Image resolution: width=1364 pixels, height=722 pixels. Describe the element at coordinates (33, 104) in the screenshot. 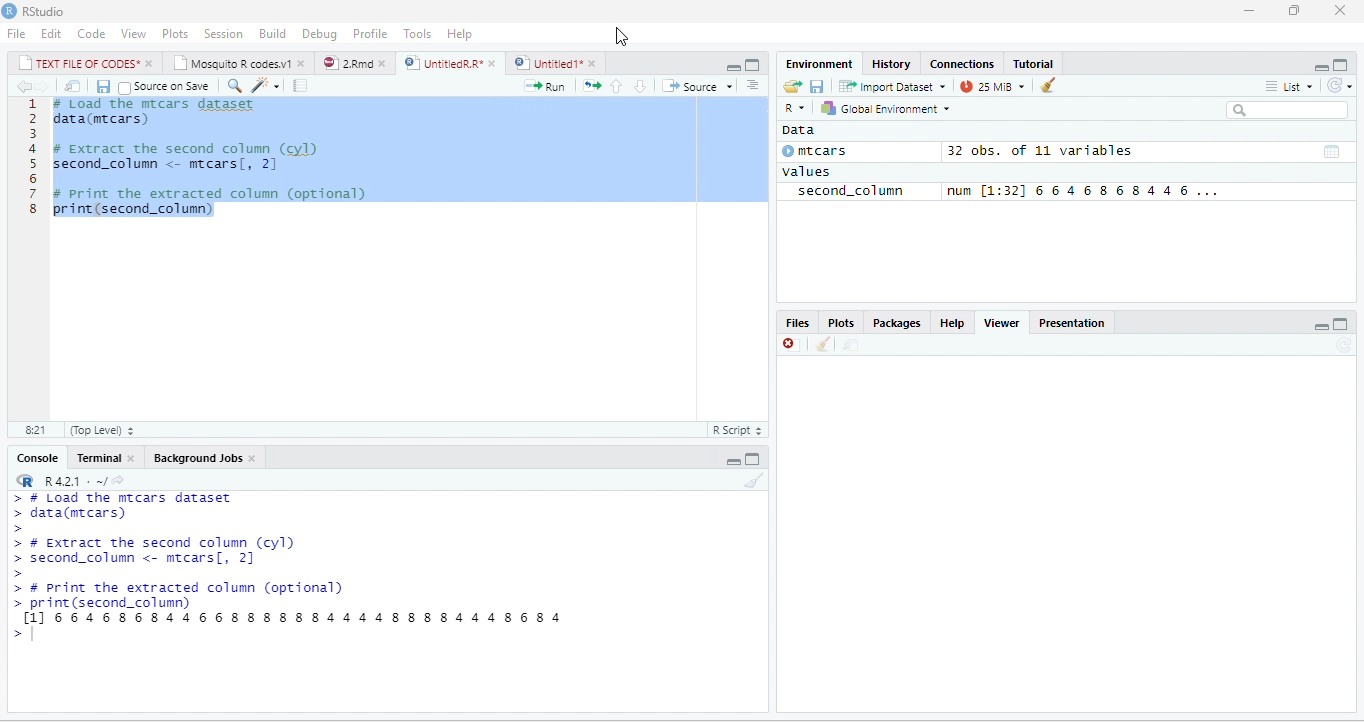

I see `1` at that location.